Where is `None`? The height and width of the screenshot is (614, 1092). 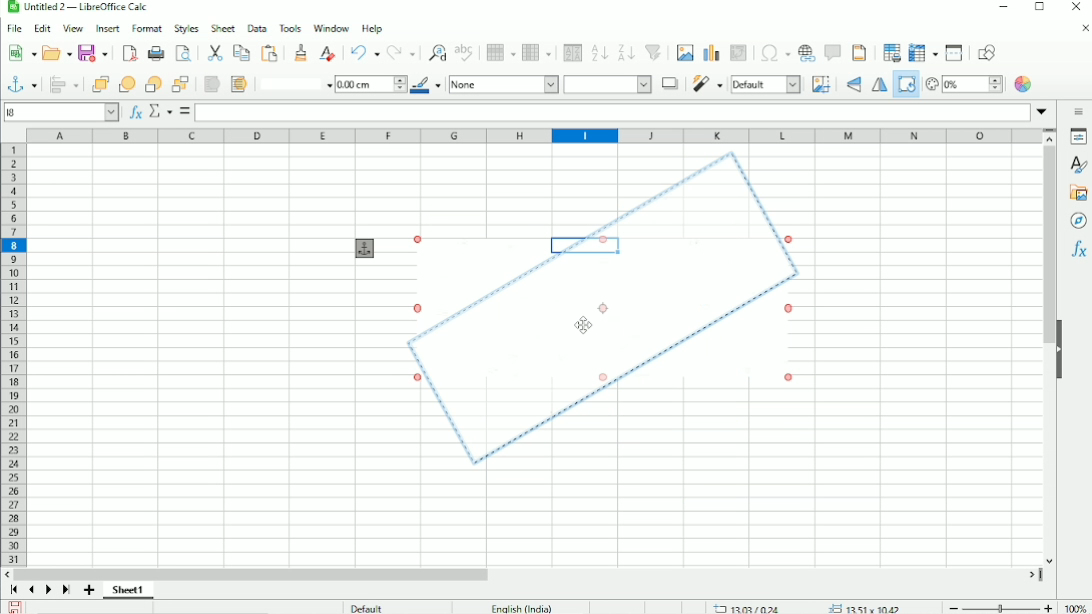
None is located at coordinates (503, 84).